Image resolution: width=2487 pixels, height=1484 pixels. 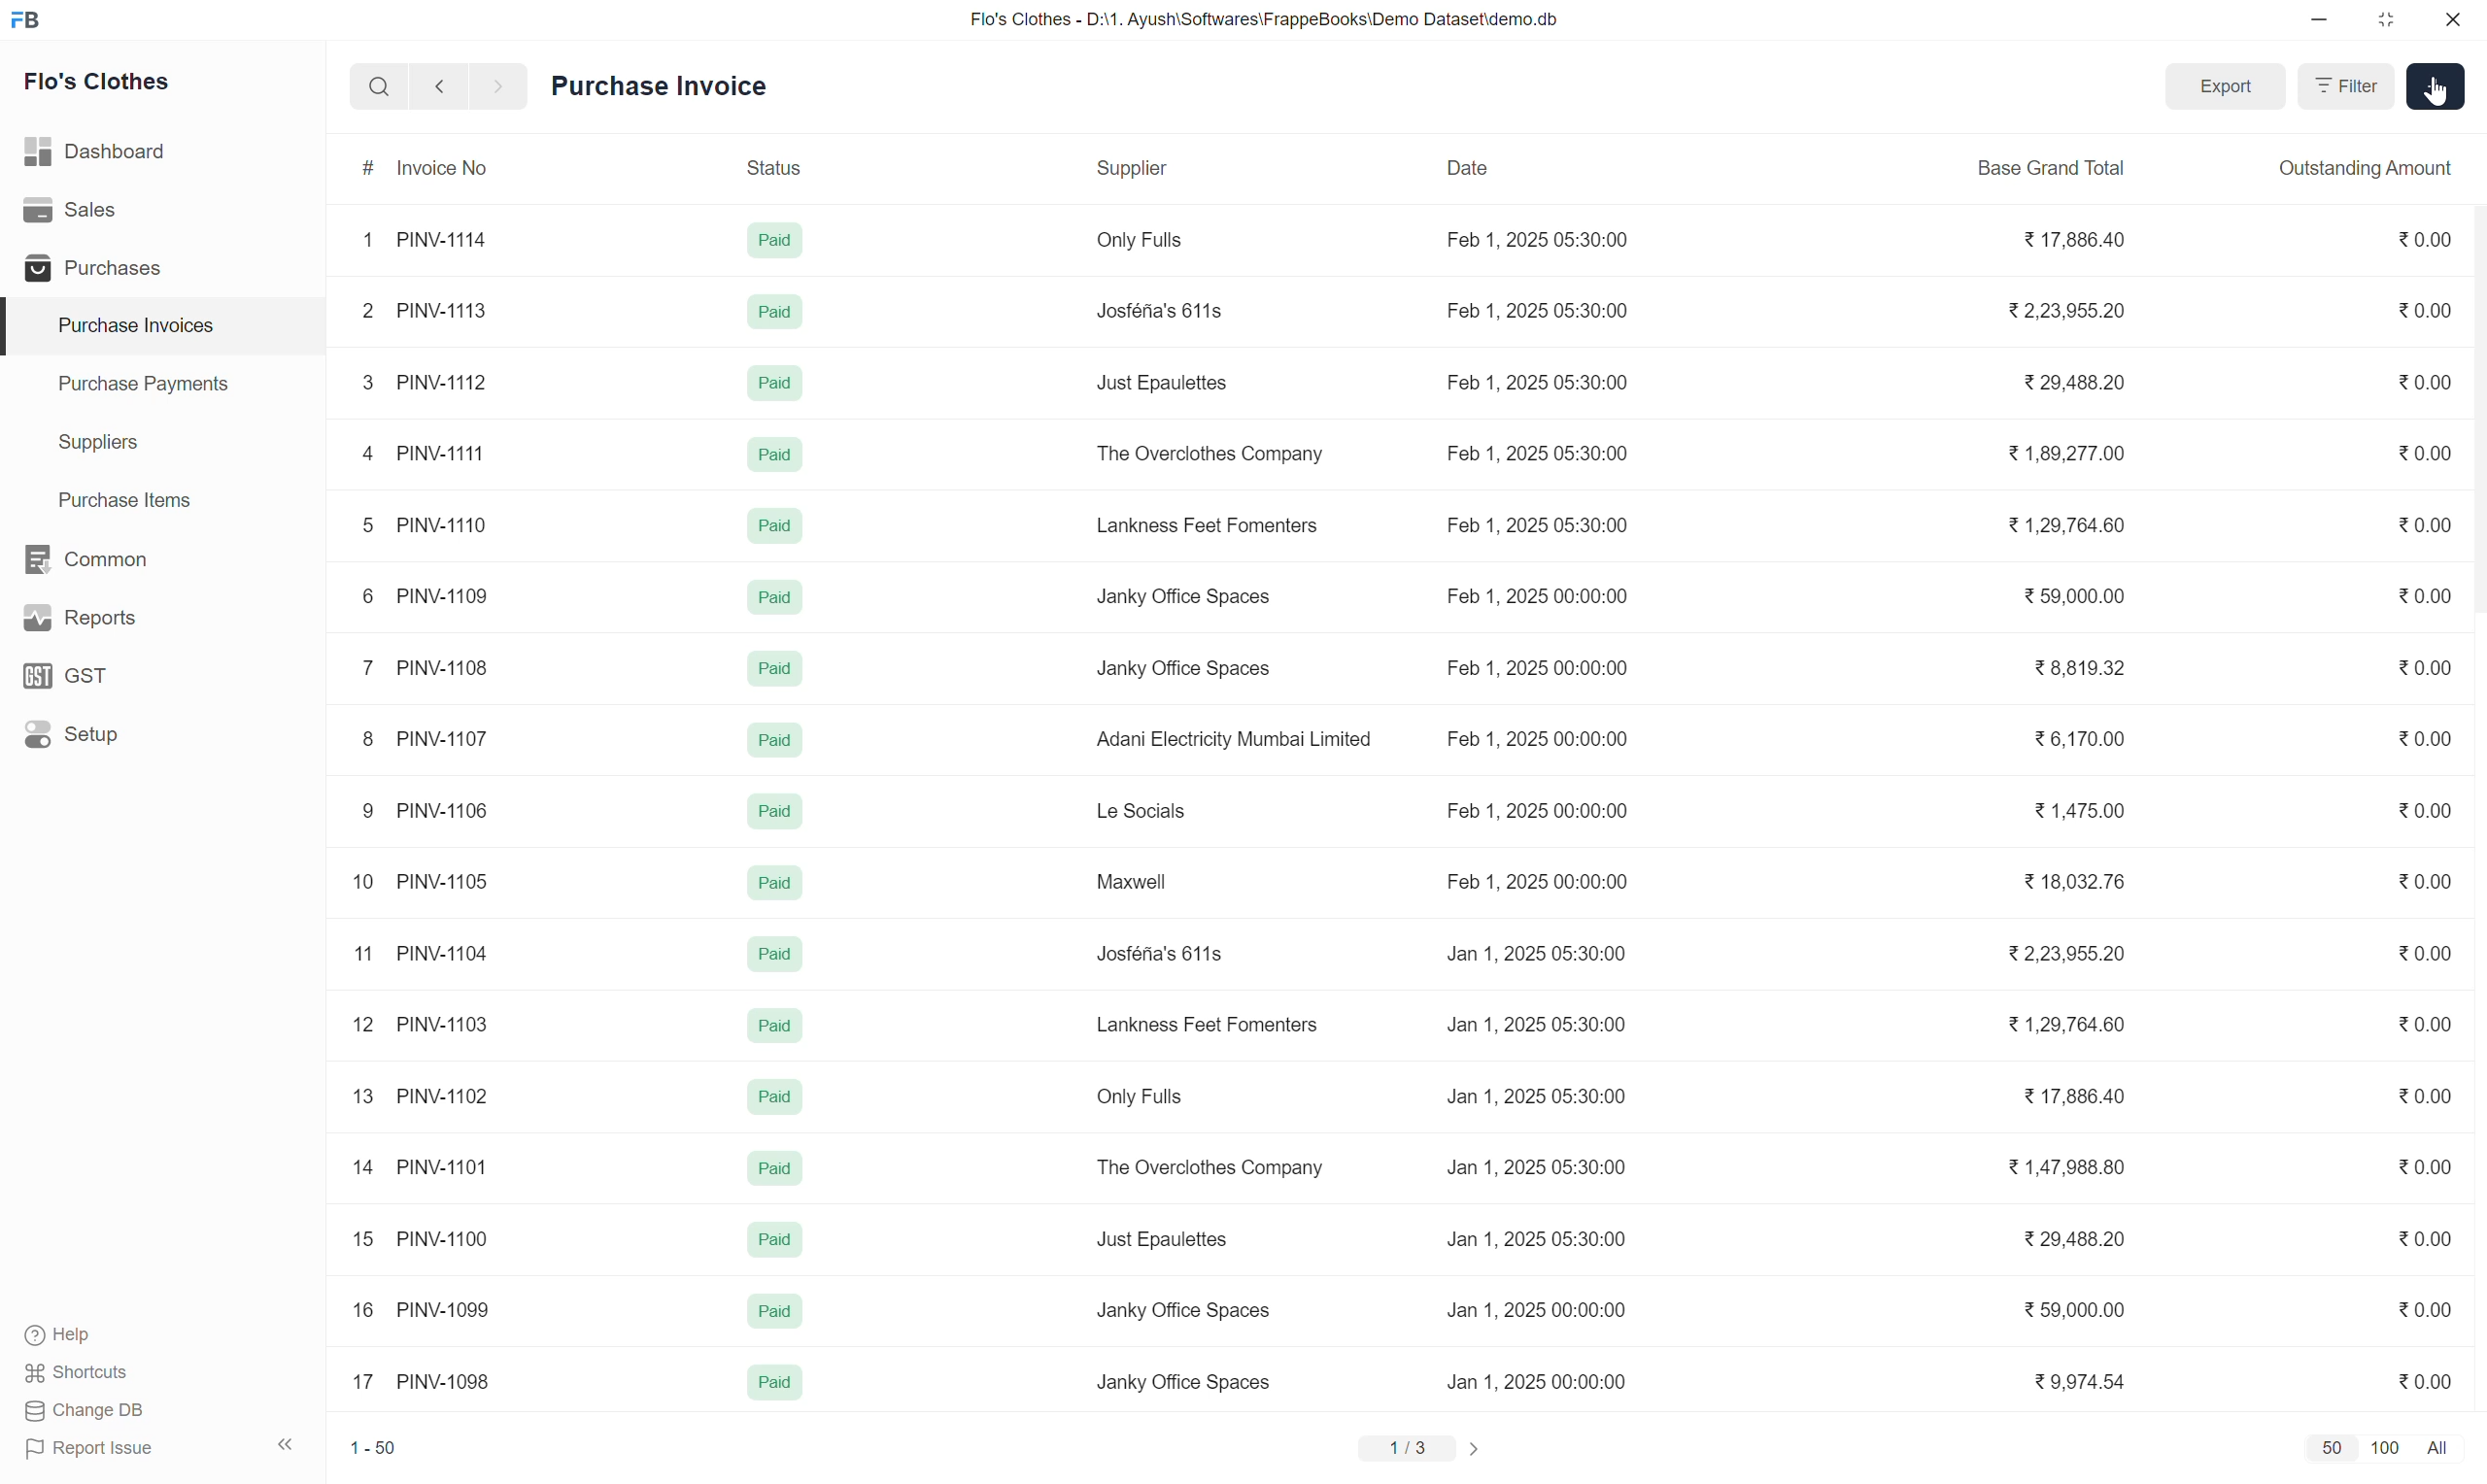 What do you see at coordinates (2333, 1449) in the screenshot?
I see `50` at bounding box center [2333, 1449].